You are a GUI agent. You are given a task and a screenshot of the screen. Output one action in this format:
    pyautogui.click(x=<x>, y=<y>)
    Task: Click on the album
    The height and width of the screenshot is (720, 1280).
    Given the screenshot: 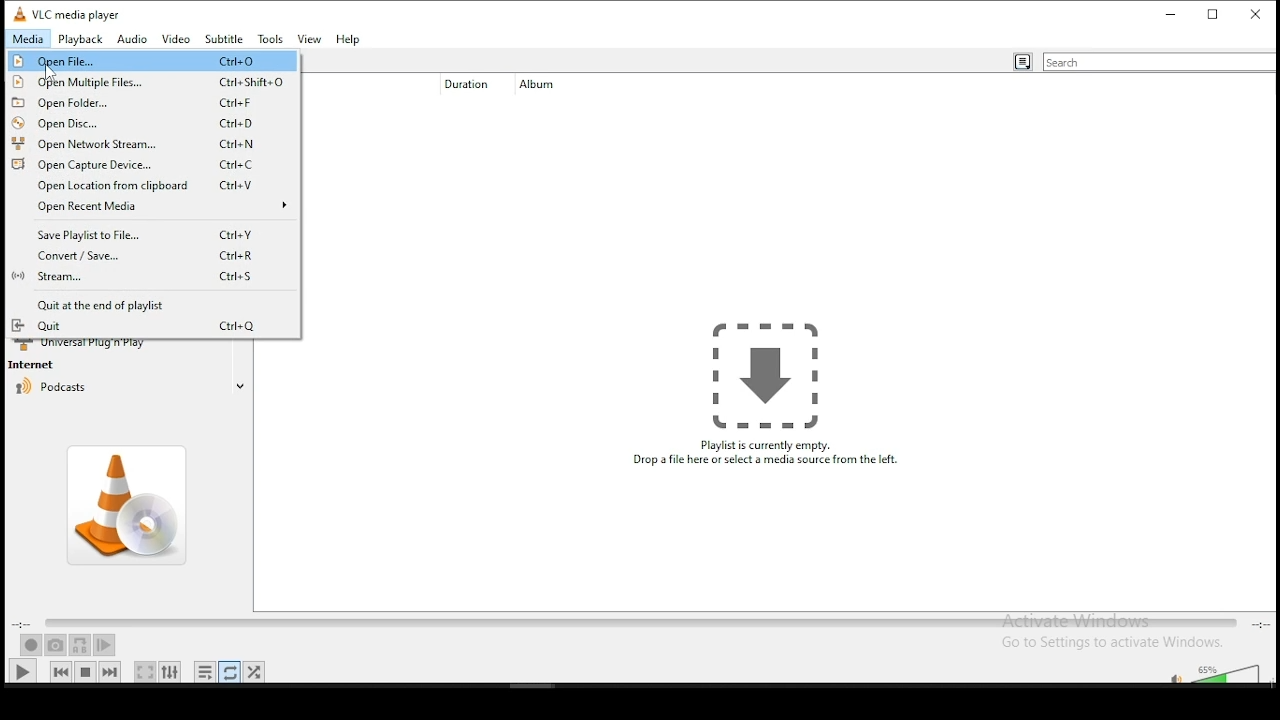 What is the action you would take?
    pyautogui.click(x=545, y=84)
    